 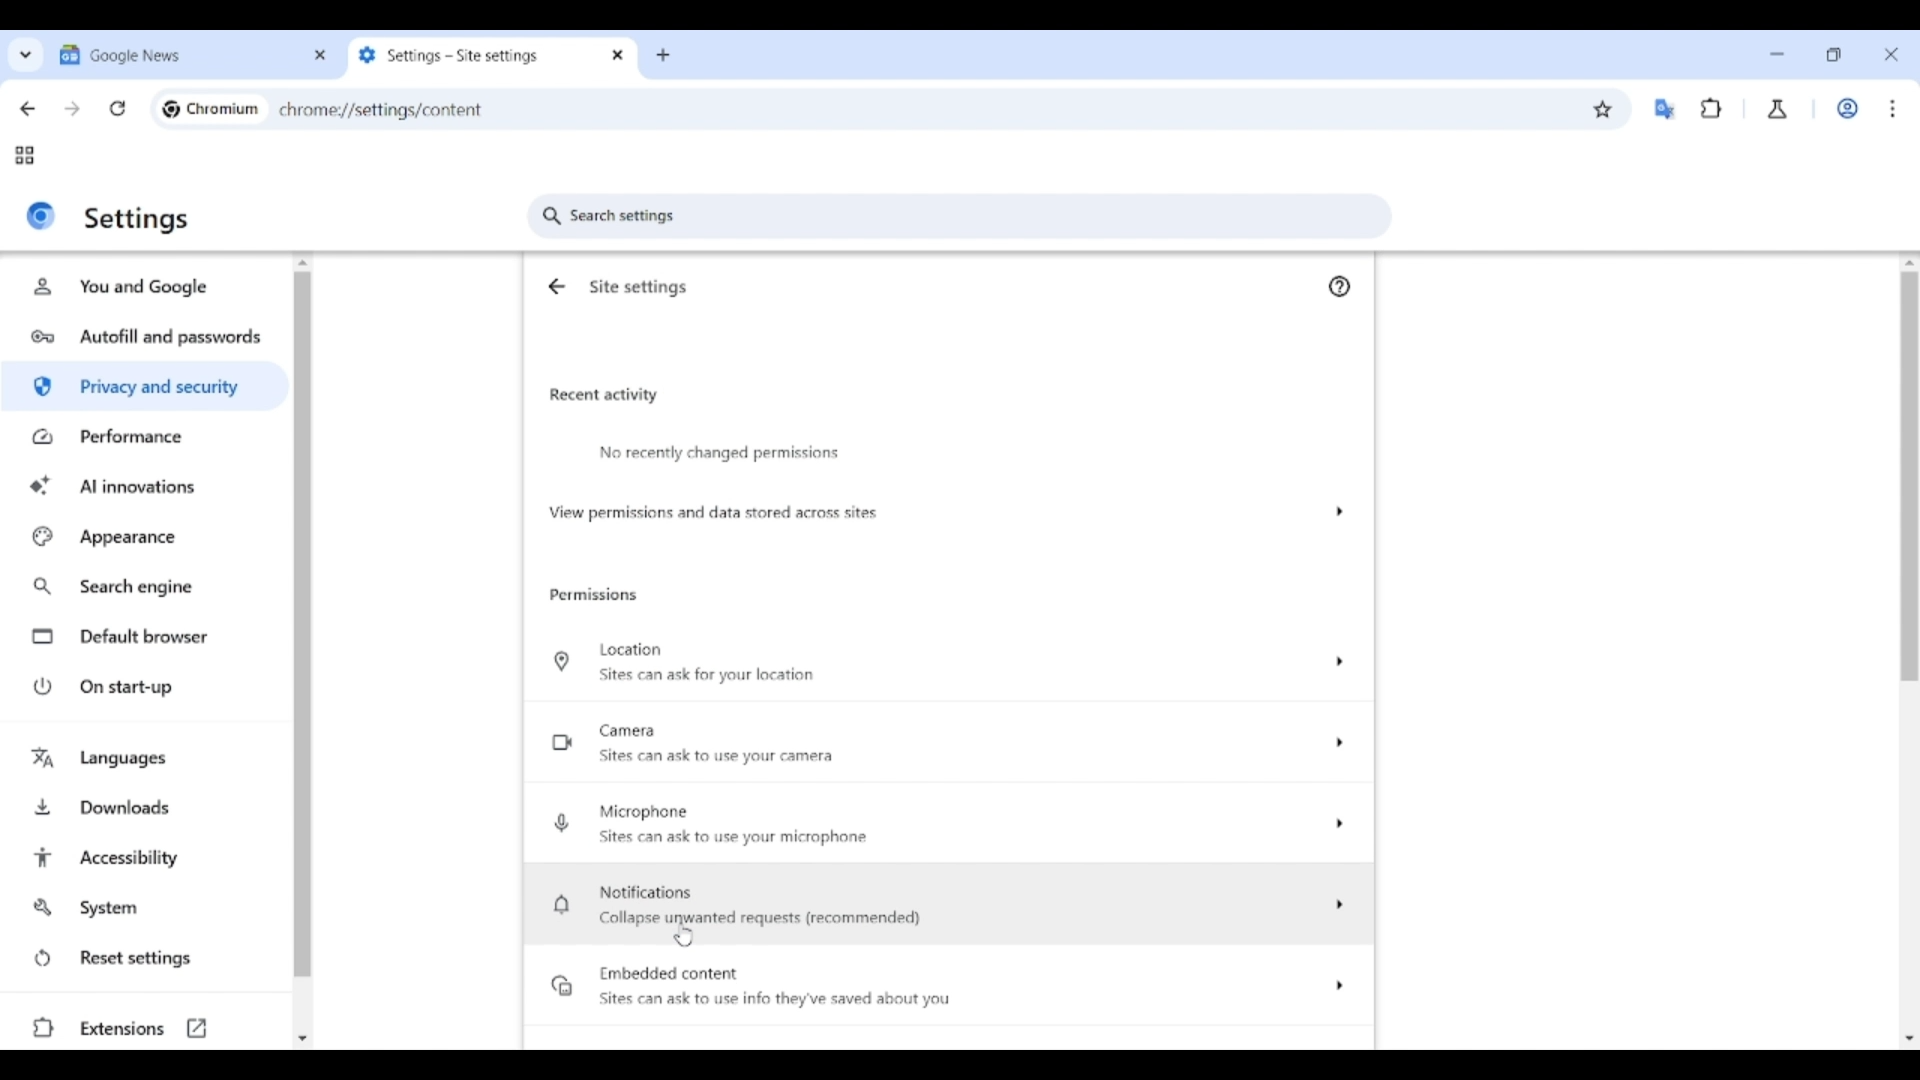 I want to click on Microphone options, so click(x=950, y=827).